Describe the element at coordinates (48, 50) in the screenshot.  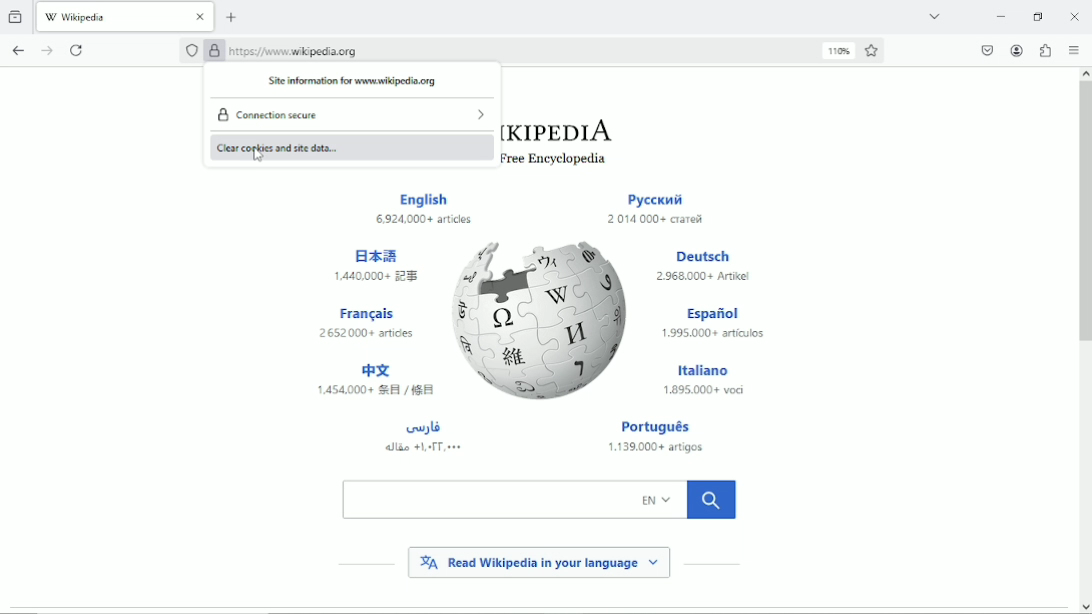
I see `go forward` at that location.